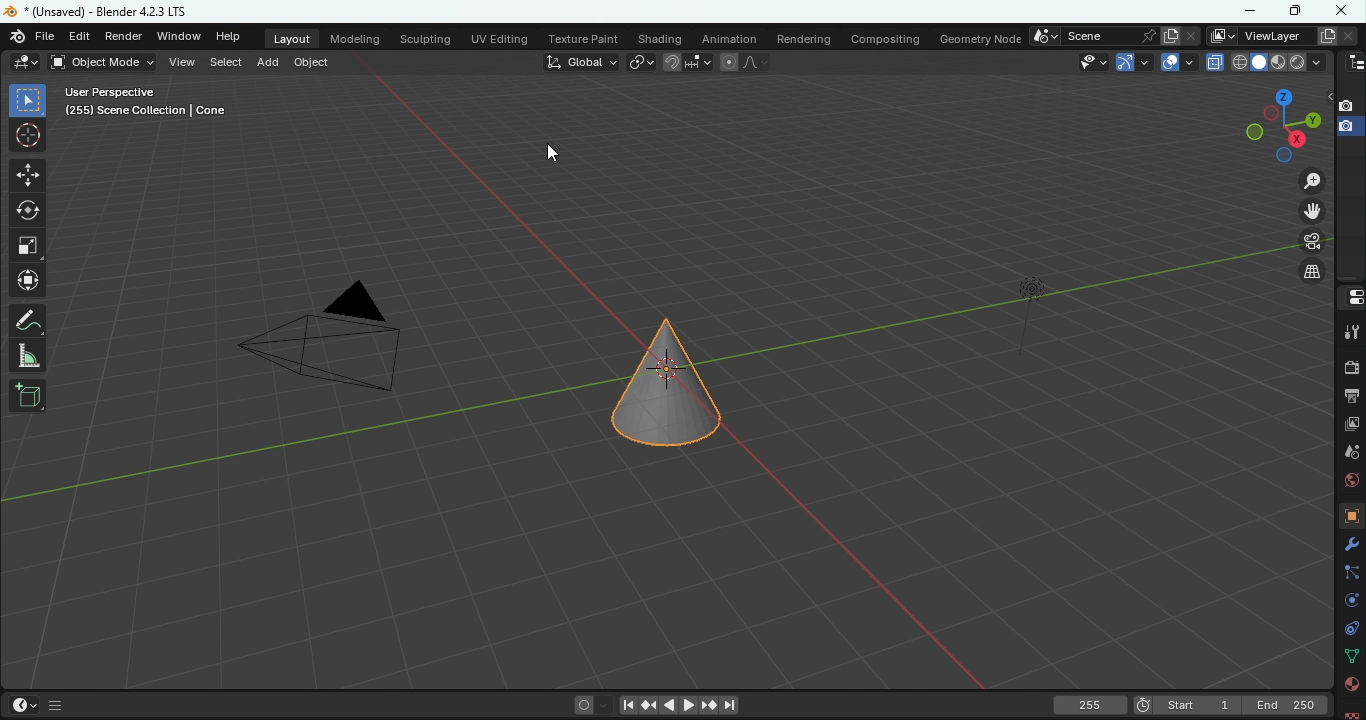 The width and height of the screenshot is (1366, 720). I want to click on Rotate the scene, so click(1299, 139).